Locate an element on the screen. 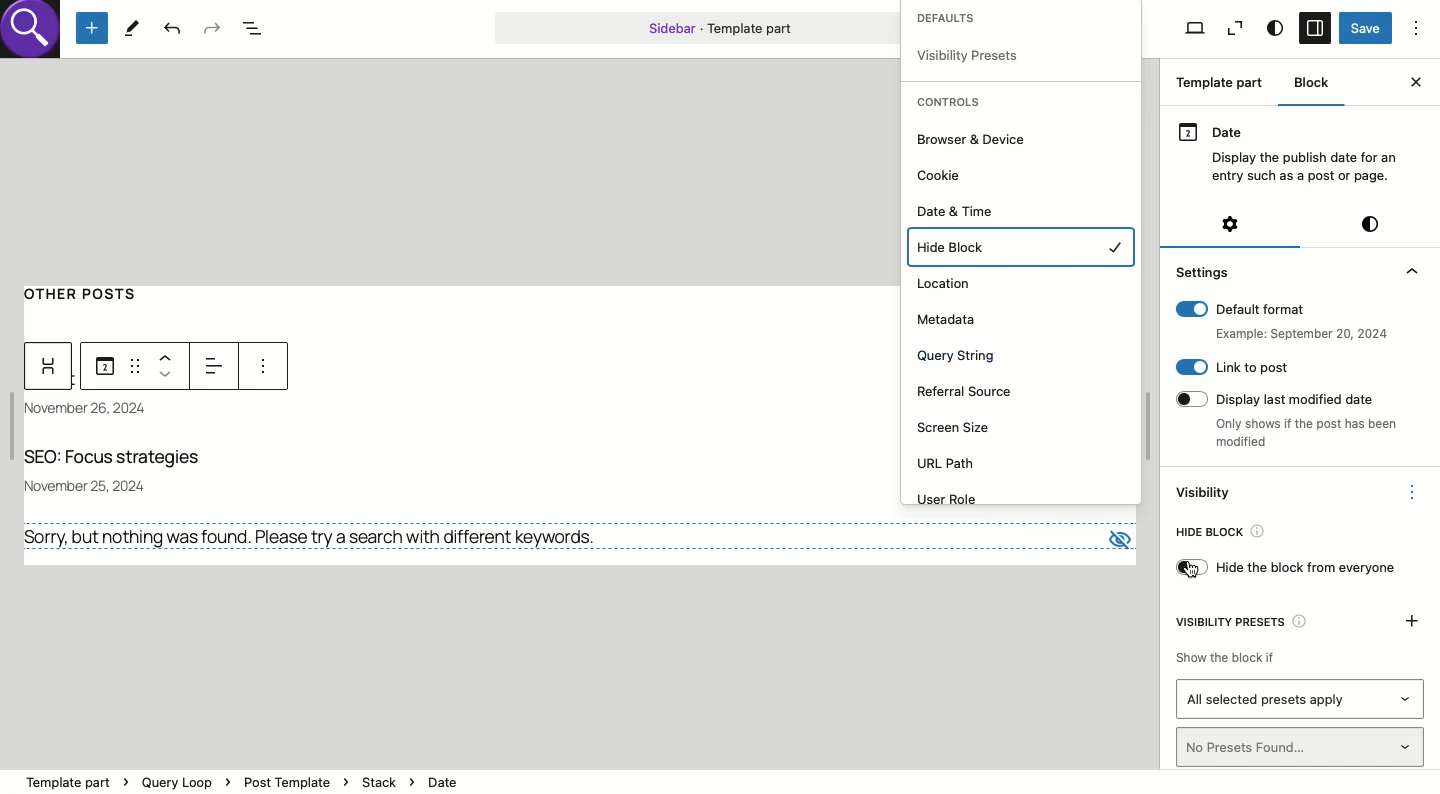 This screenshot has height=794, width=1440. Template part is located at coordinates (1224, 85).